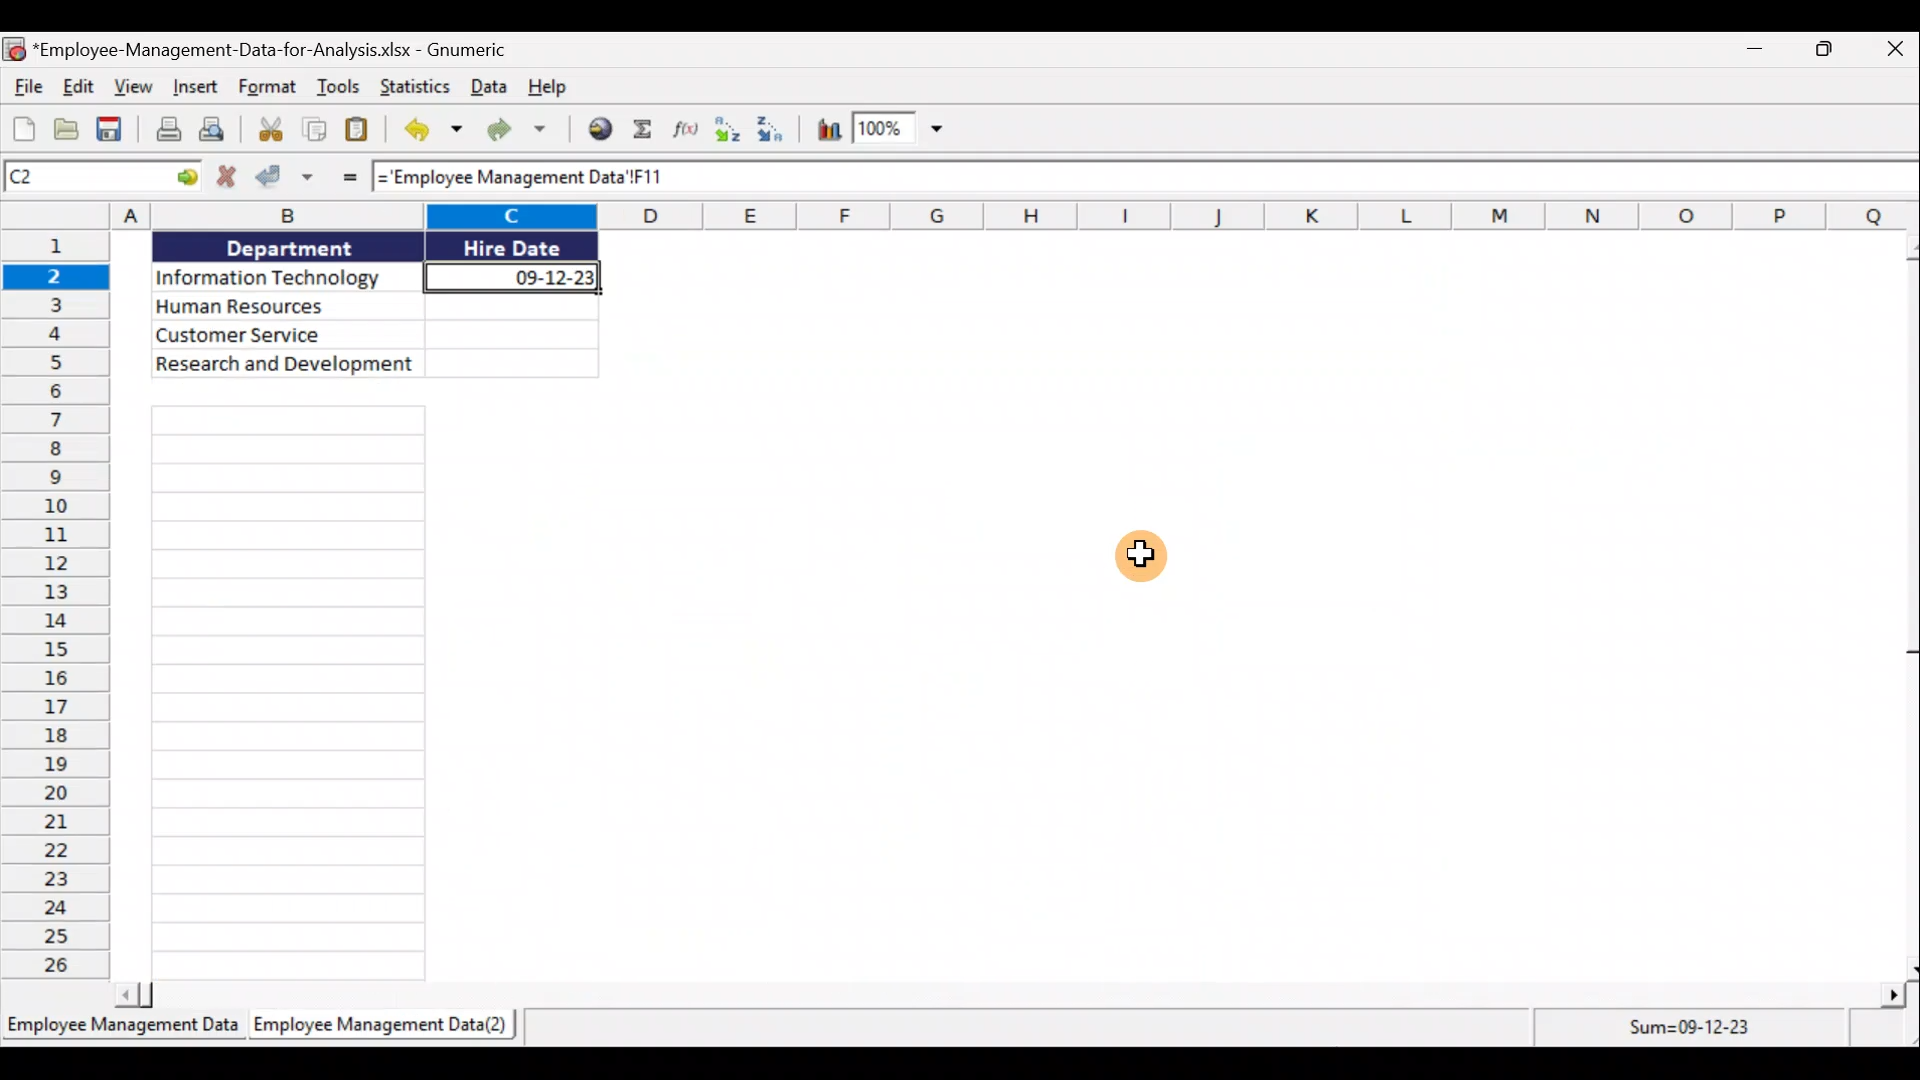 The width and height of the screenshot is (1920, 1080). Describe the element at coordinates (548, 90) in the screenshot. I see `Help` at that location.